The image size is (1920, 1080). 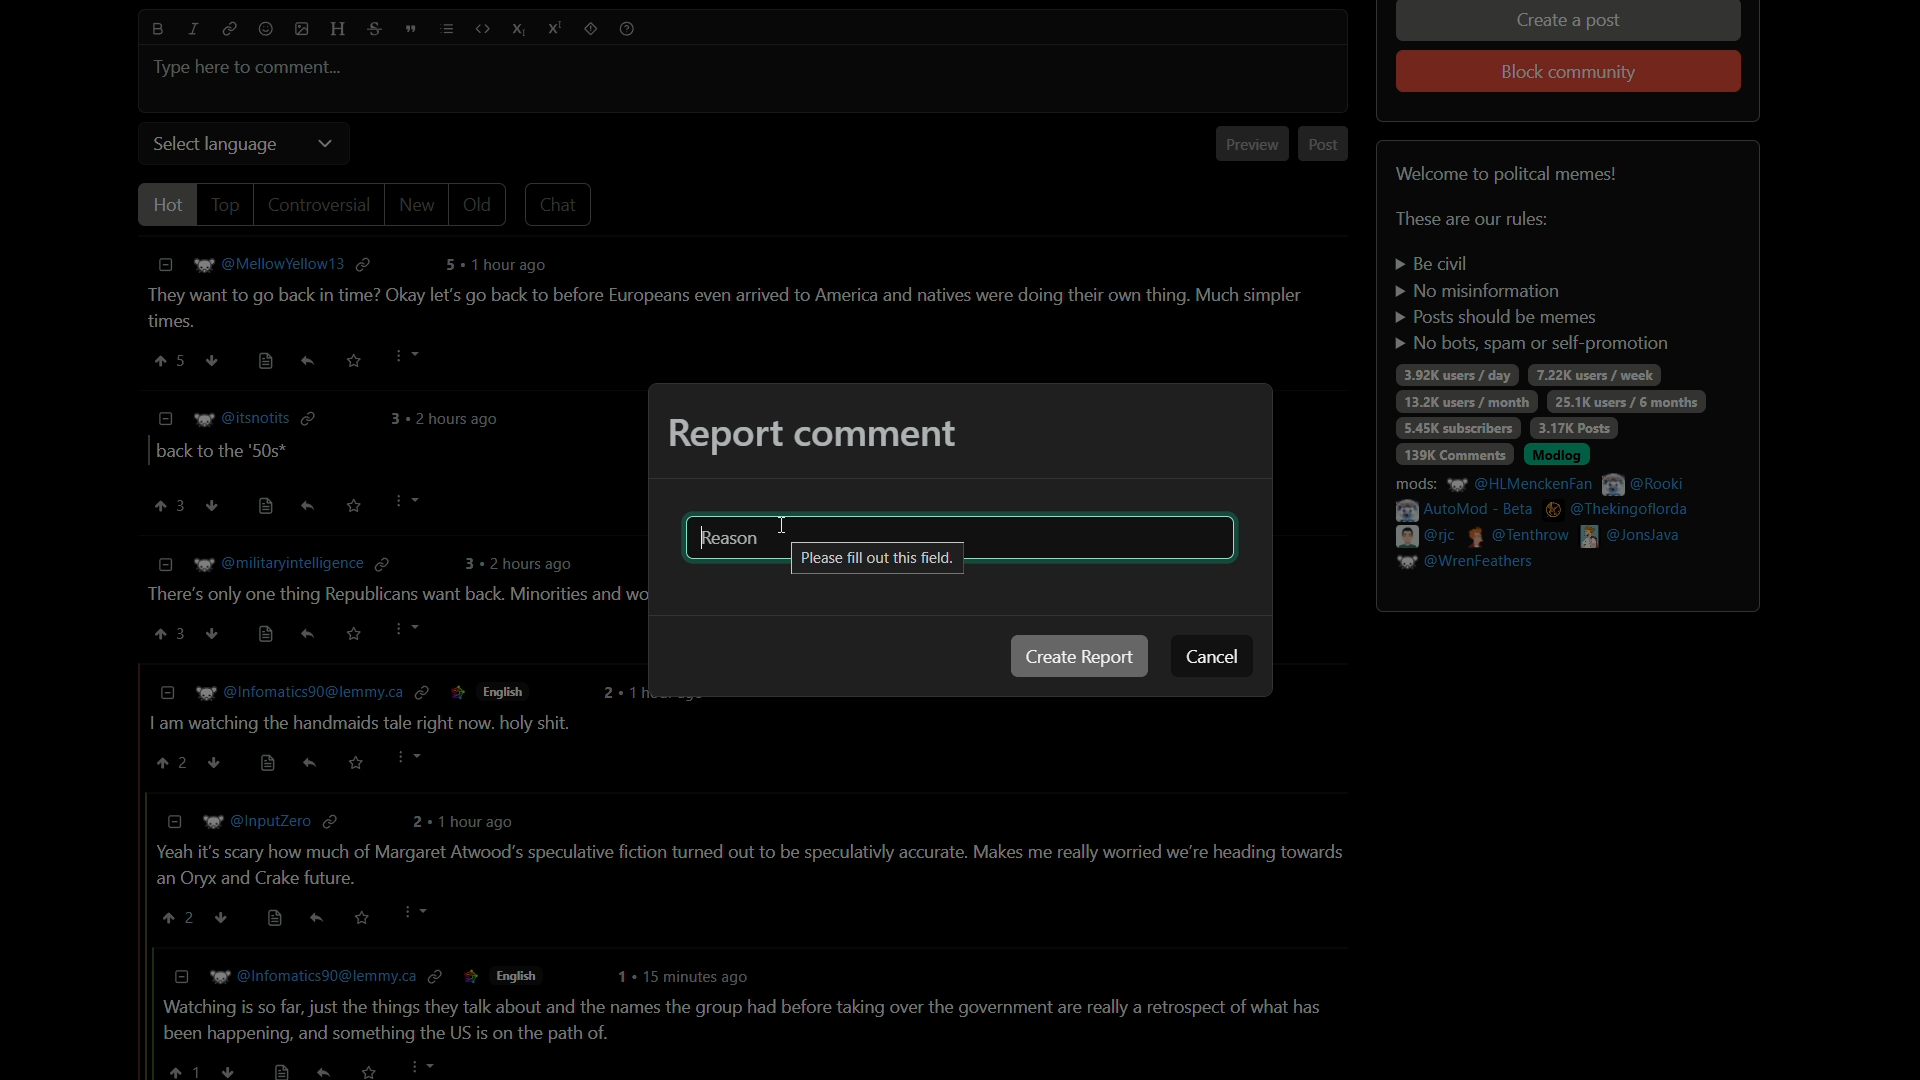 I want to click on comment-5, so click(x=759, y=865).